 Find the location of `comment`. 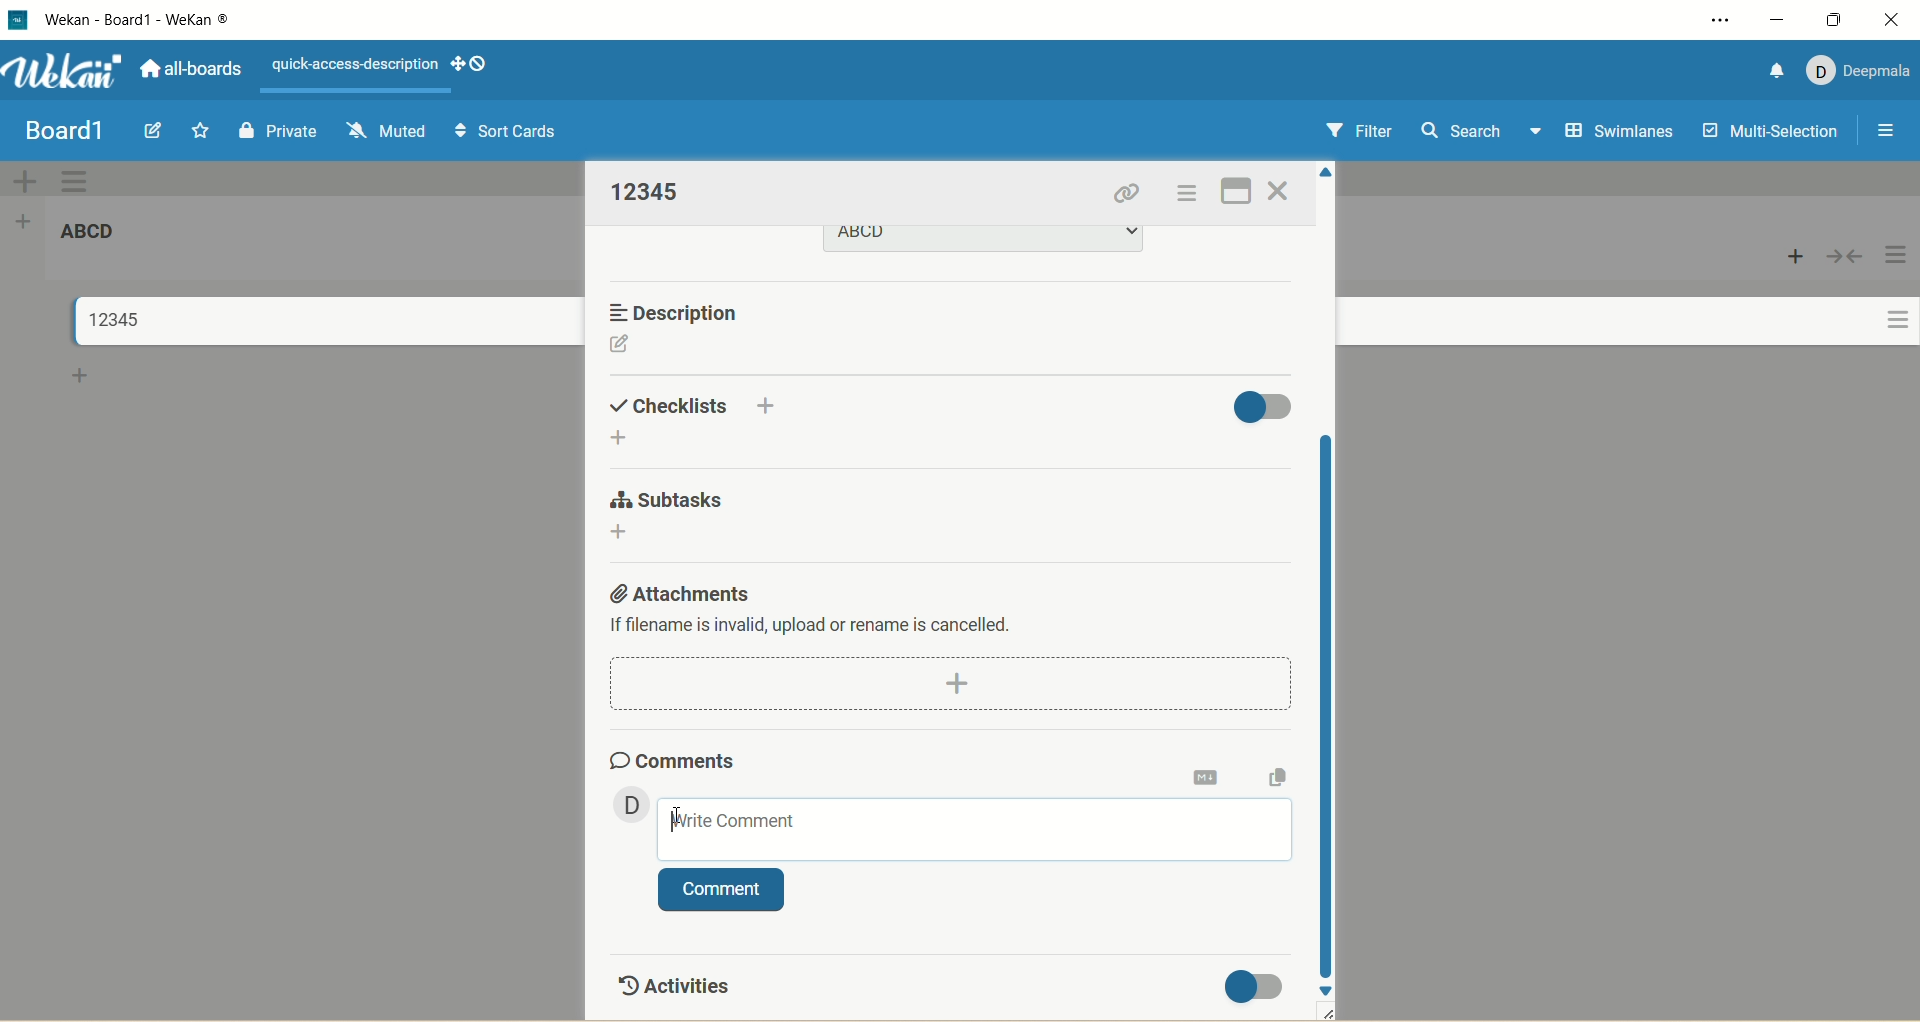

comment is located at coordinates (721, 891).